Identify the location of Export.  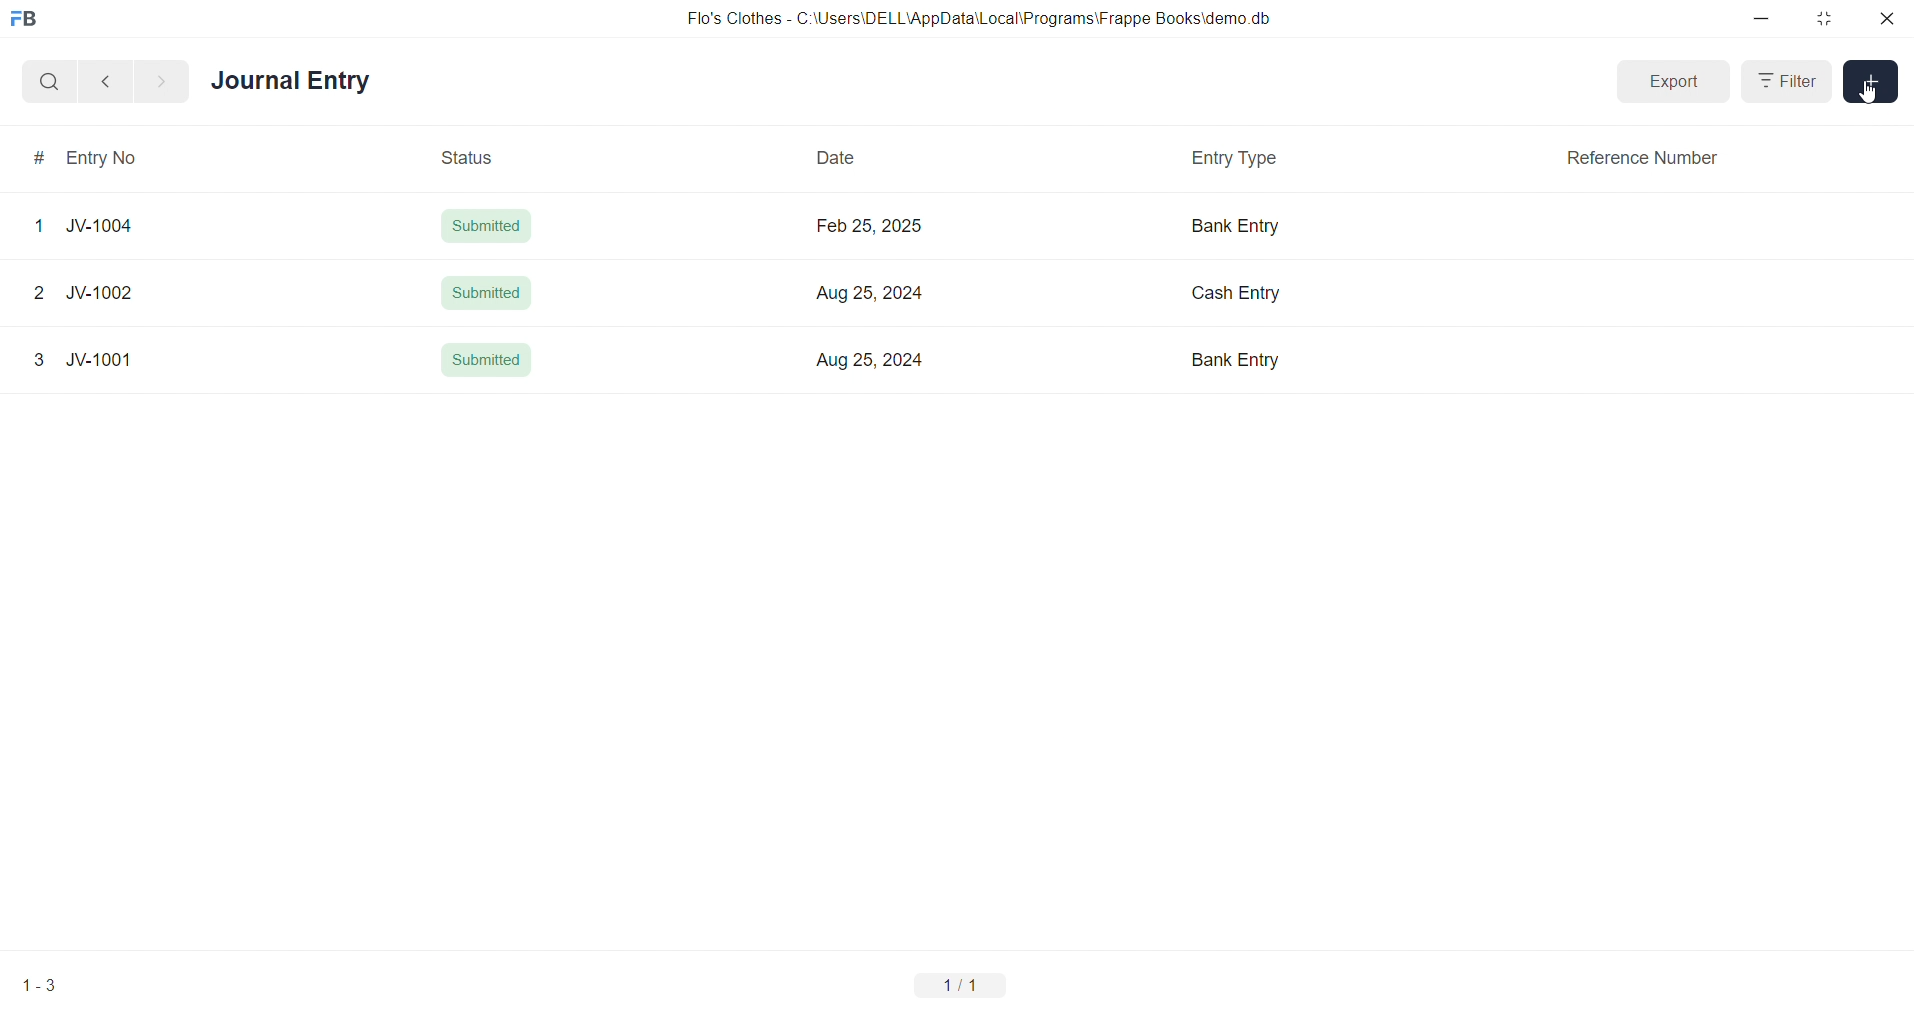
(1675, 80).